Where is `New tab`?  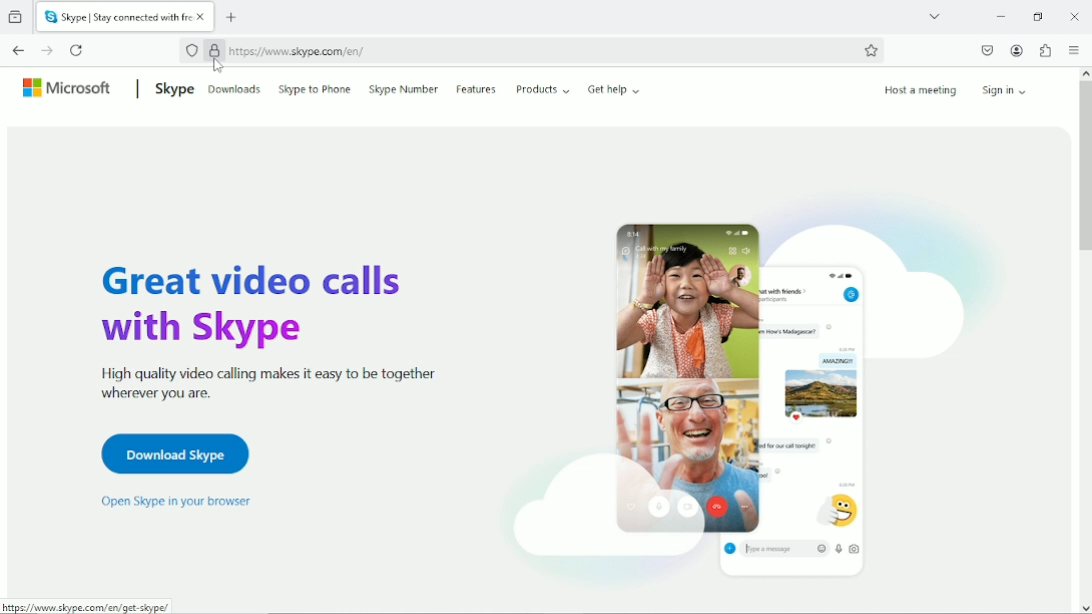
New tab is located at coordinates (232, 18).